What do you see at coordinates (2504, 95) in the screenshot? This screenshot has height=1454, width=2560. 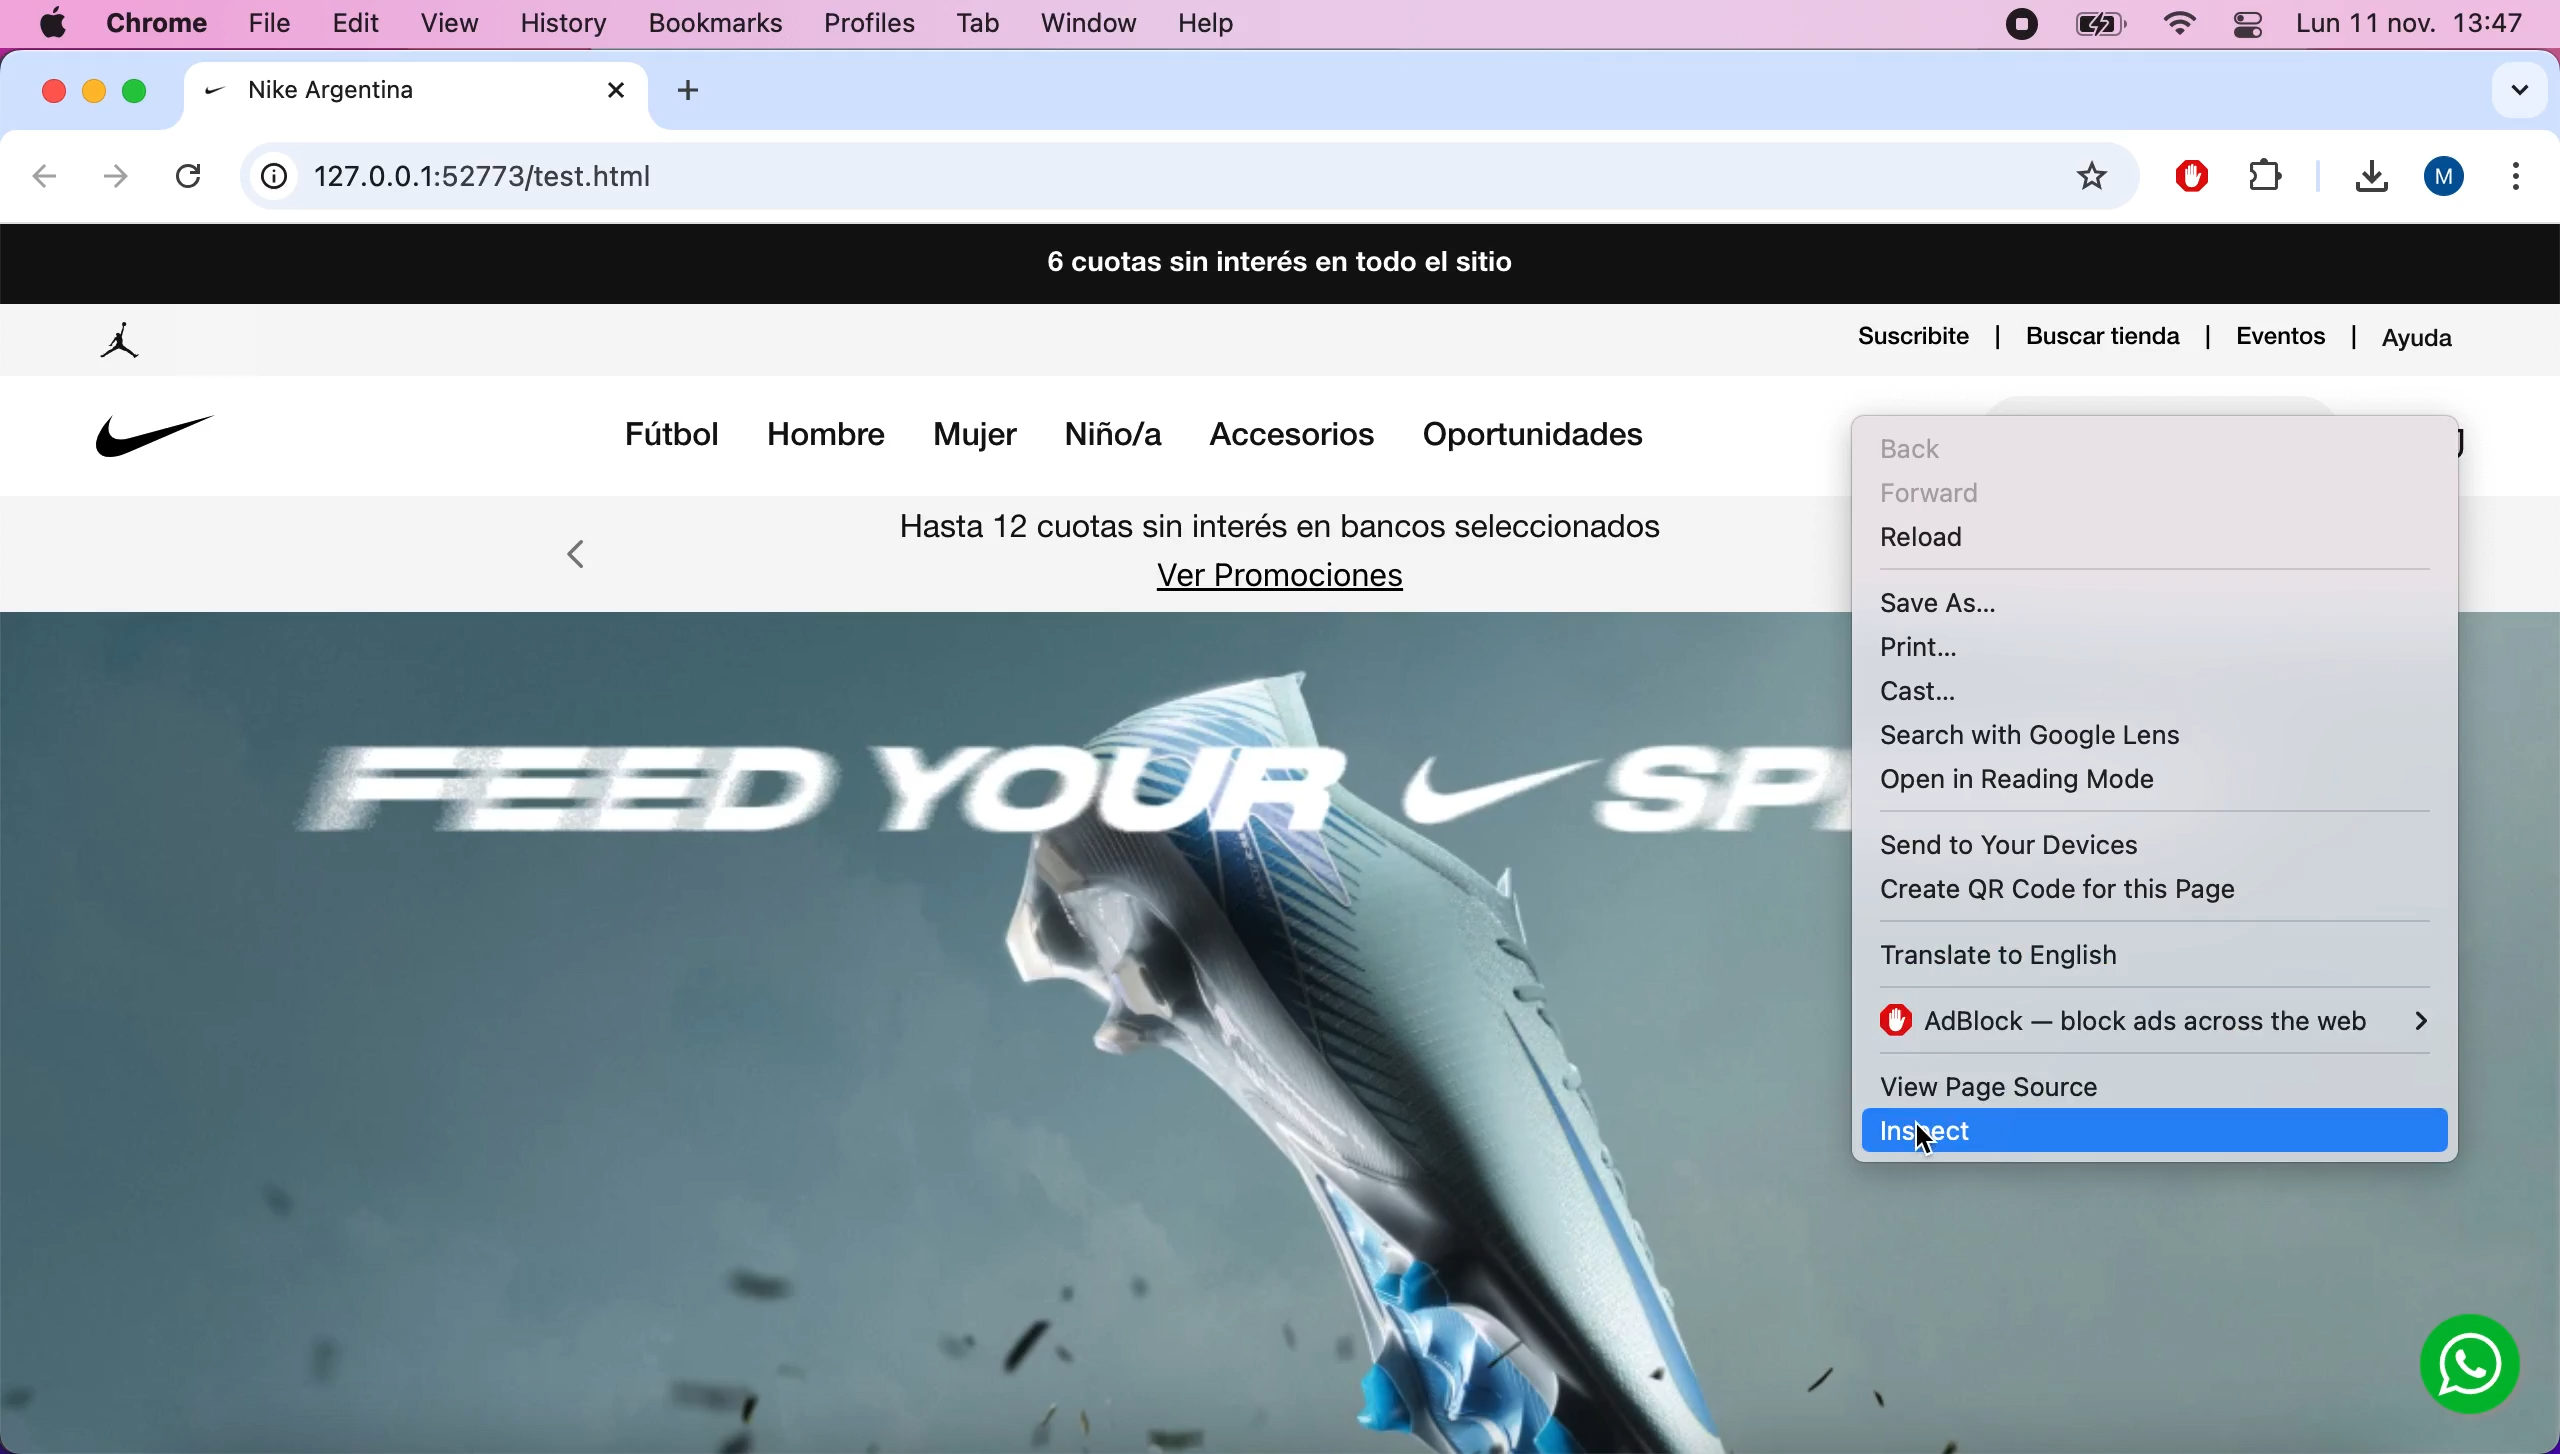 I see `search tabs` at bounding box center [2504, 95].